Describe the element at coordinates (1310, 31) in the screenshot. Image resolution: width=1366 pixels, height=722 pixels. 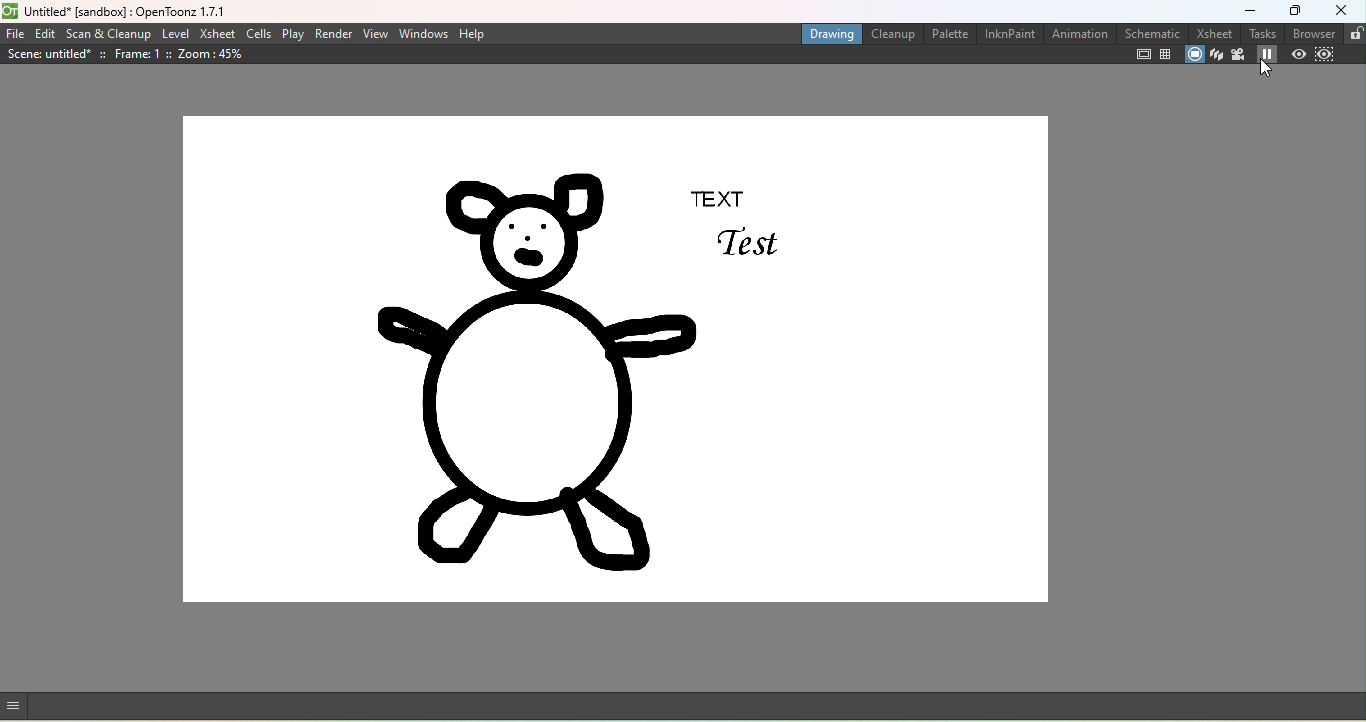
I see `Browser` at that location.